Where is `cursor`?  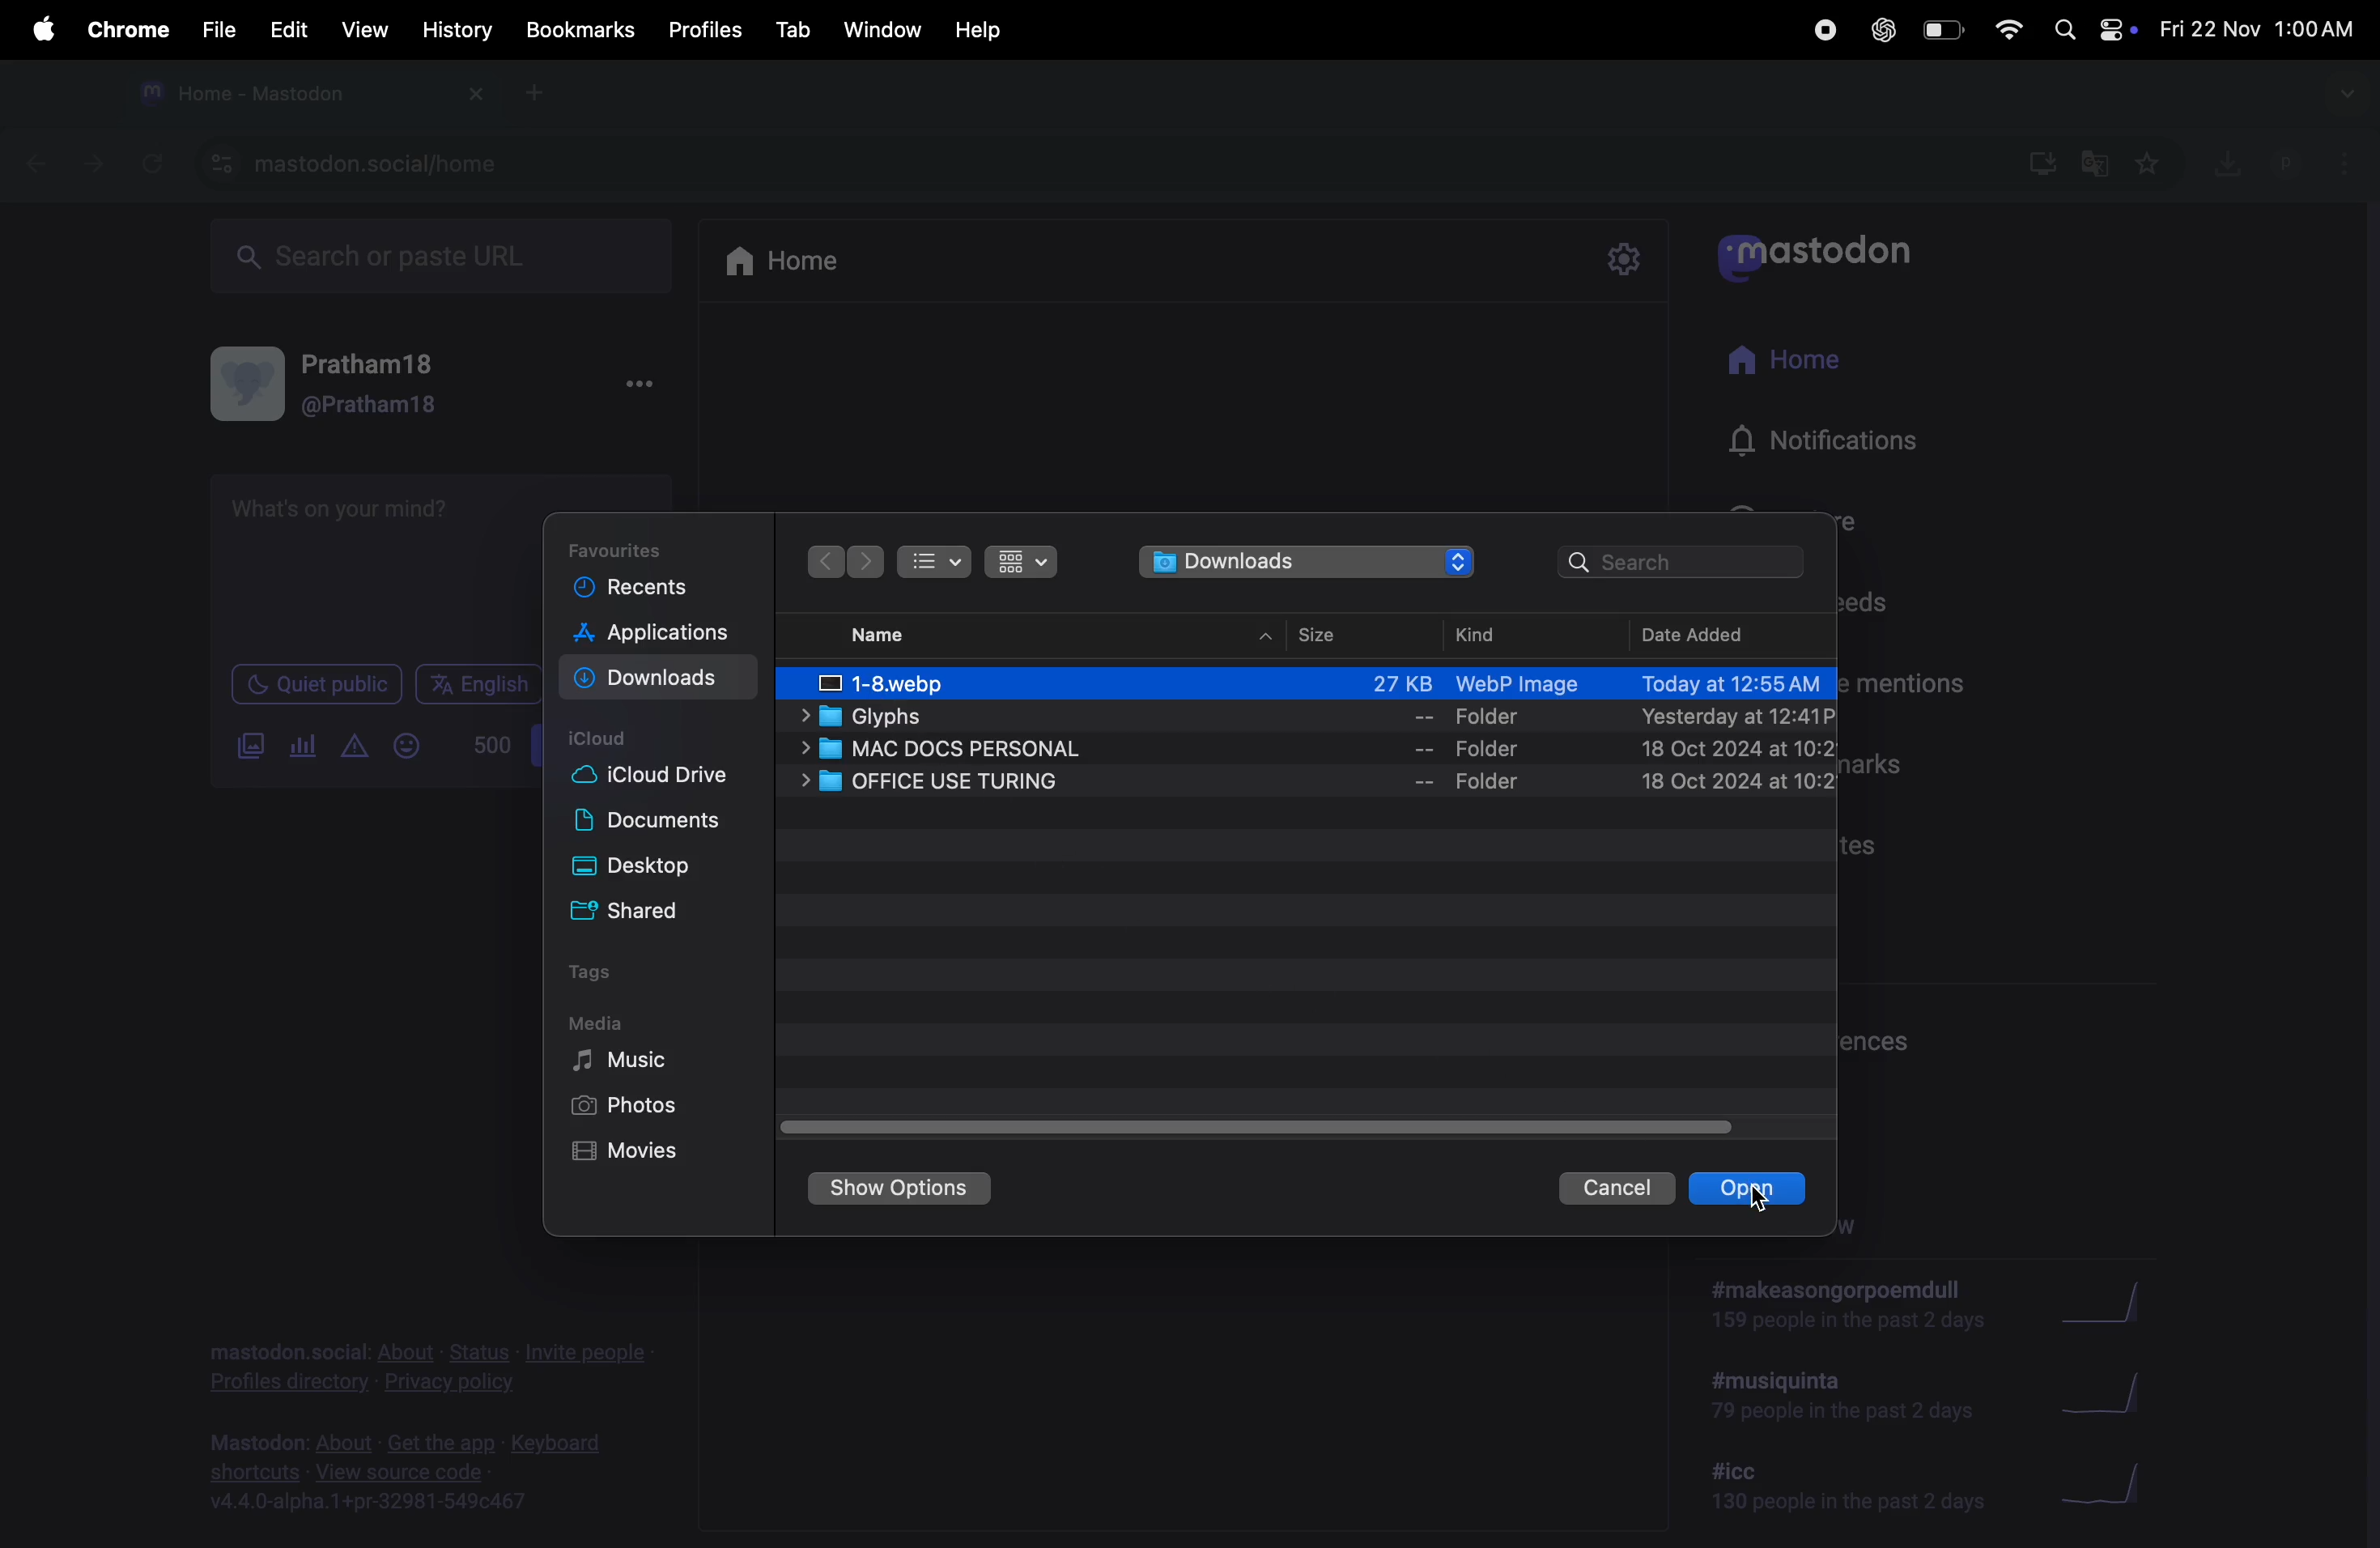 cursor is located at coordinates (1757, 1197).